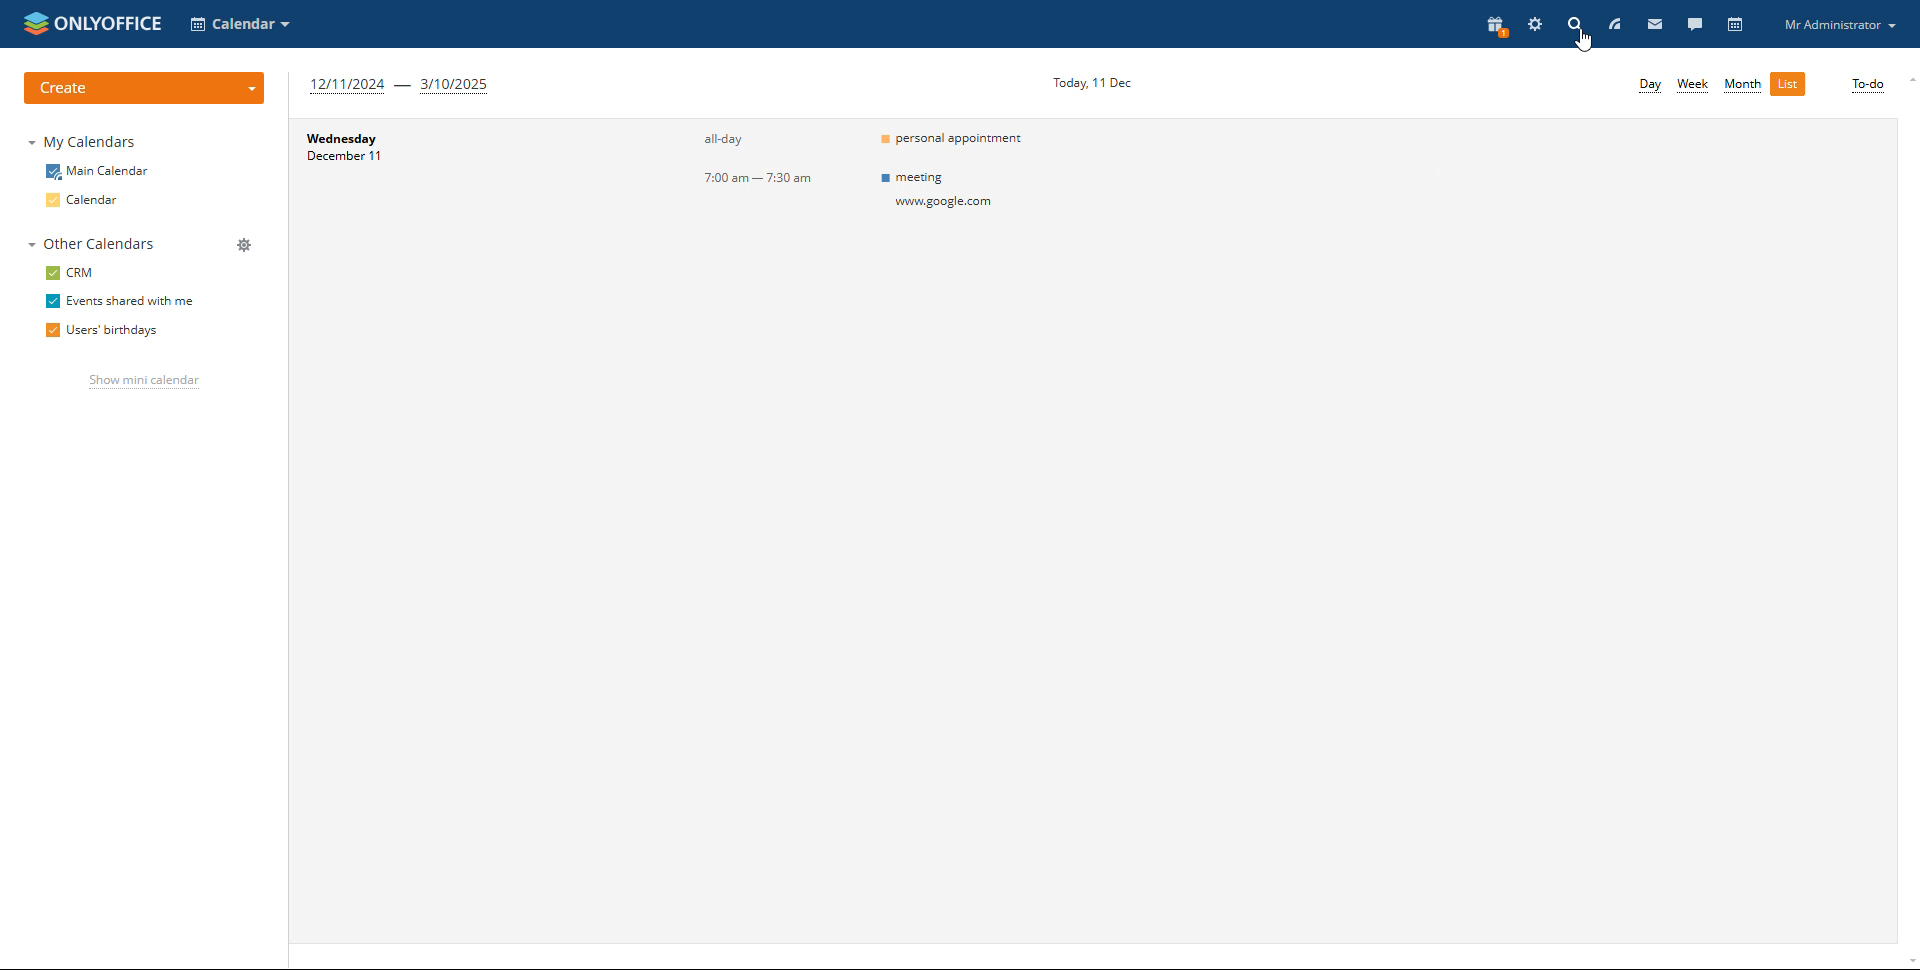  Describe the element at coordinates (1838, 24) in the screenshot. I see `profile` at that location.